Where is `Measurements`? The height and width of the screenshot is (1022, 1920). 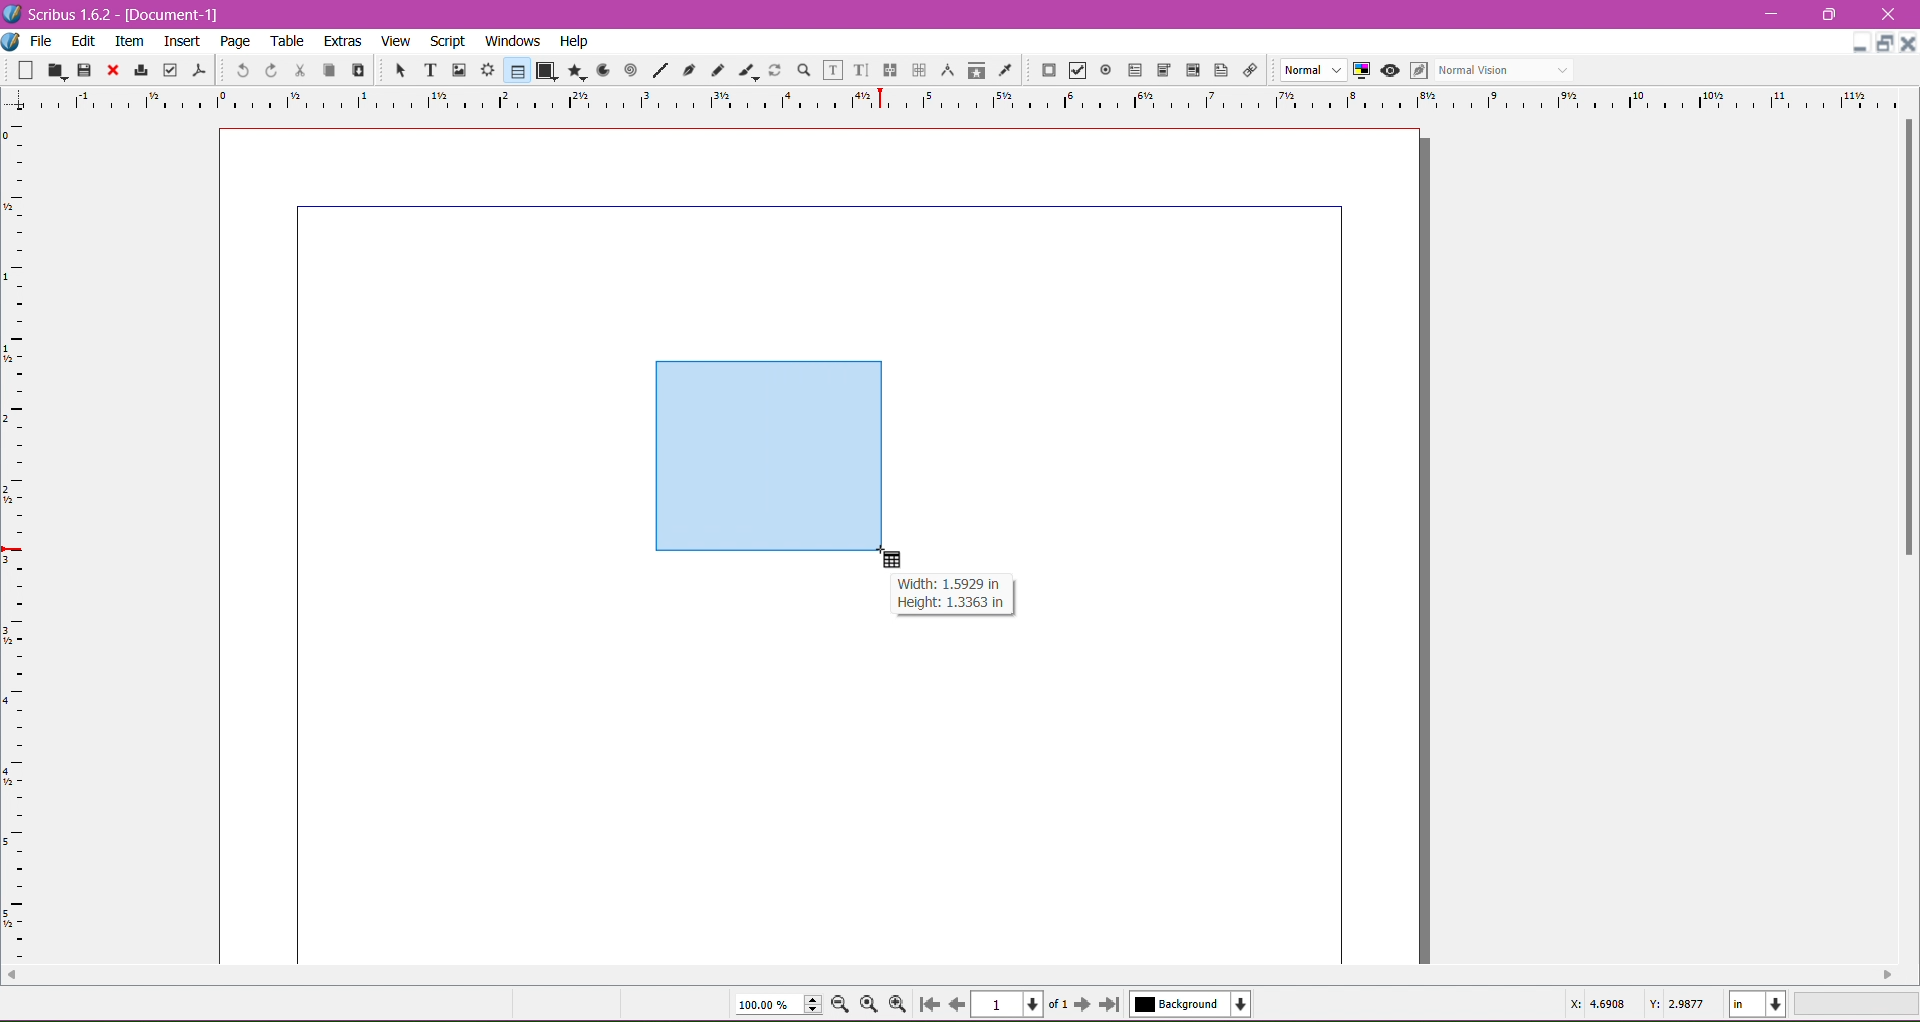
Measurements is located at coordinates (945, 71).